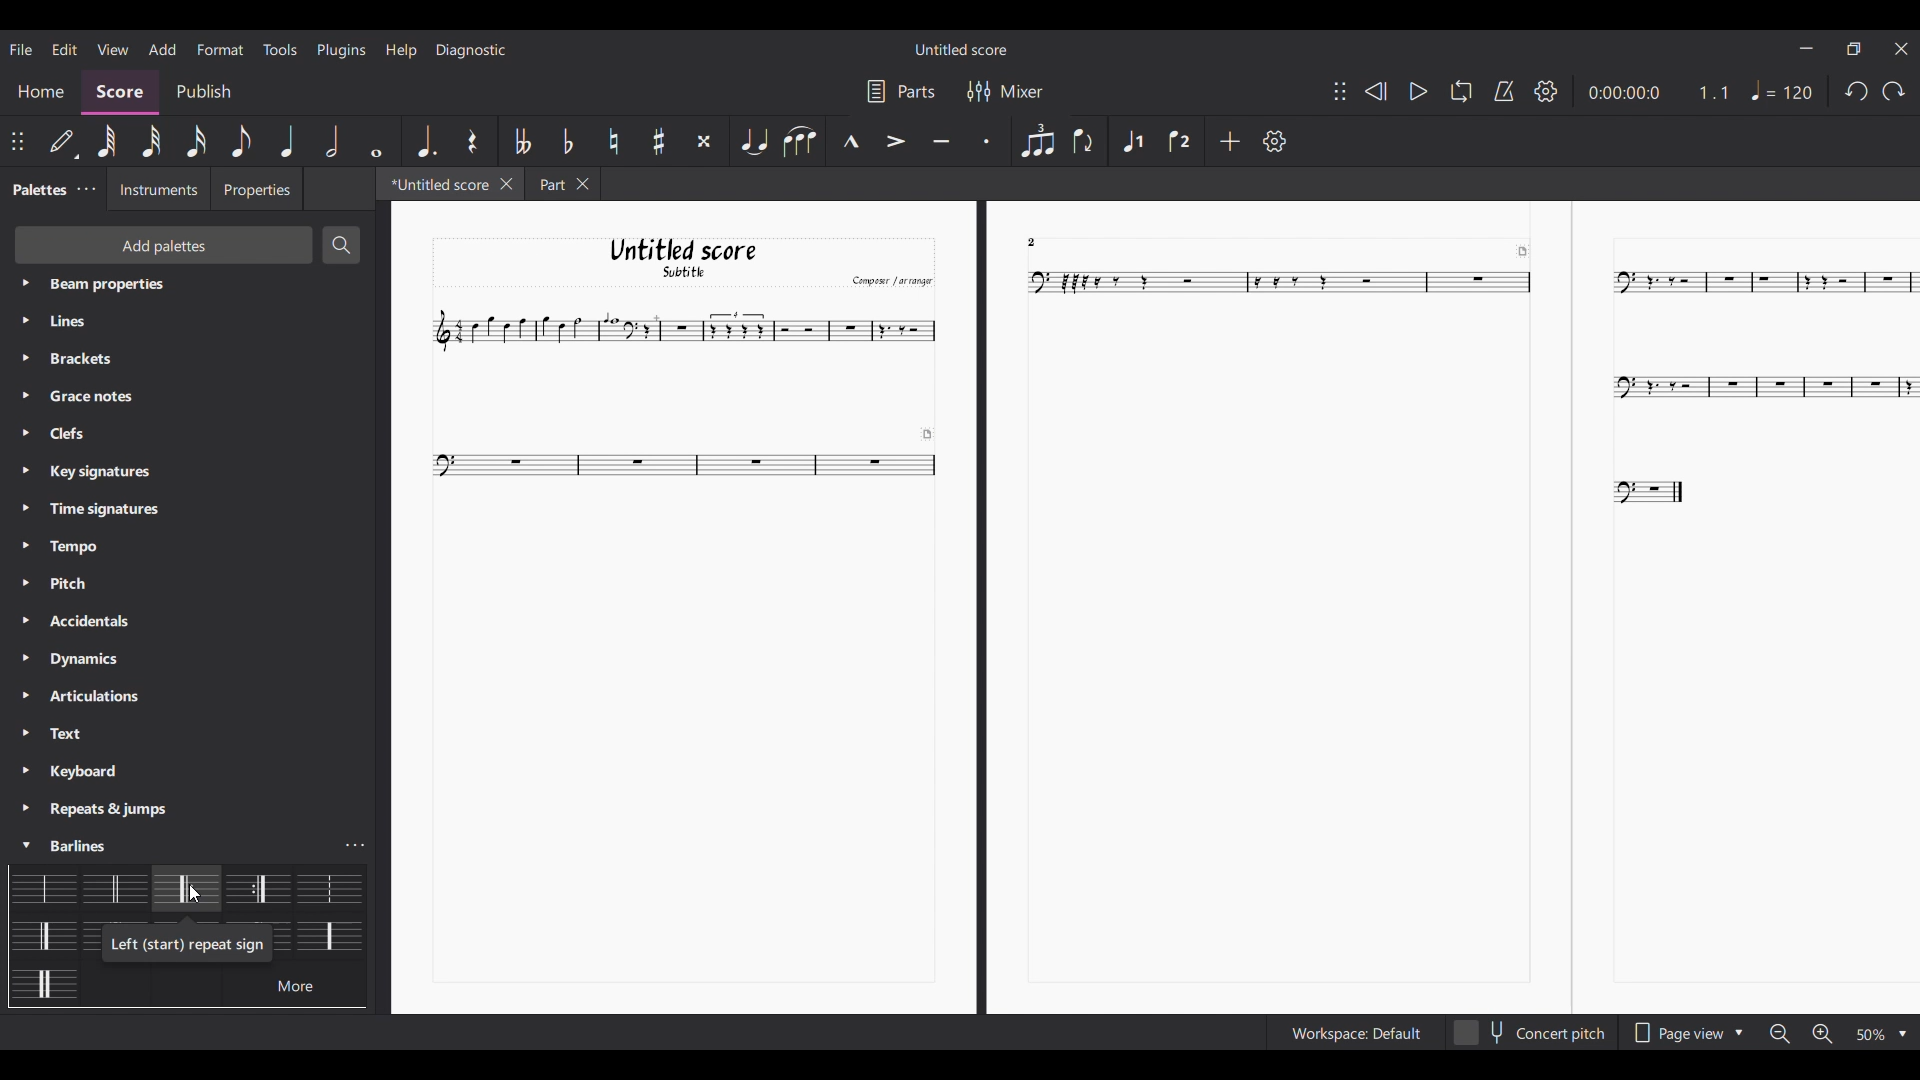 The height and width of the screenshot is (1080, 1920). Describe the element at coordinates (1894, 91) in the screenshot. I see `Redo` at that location.